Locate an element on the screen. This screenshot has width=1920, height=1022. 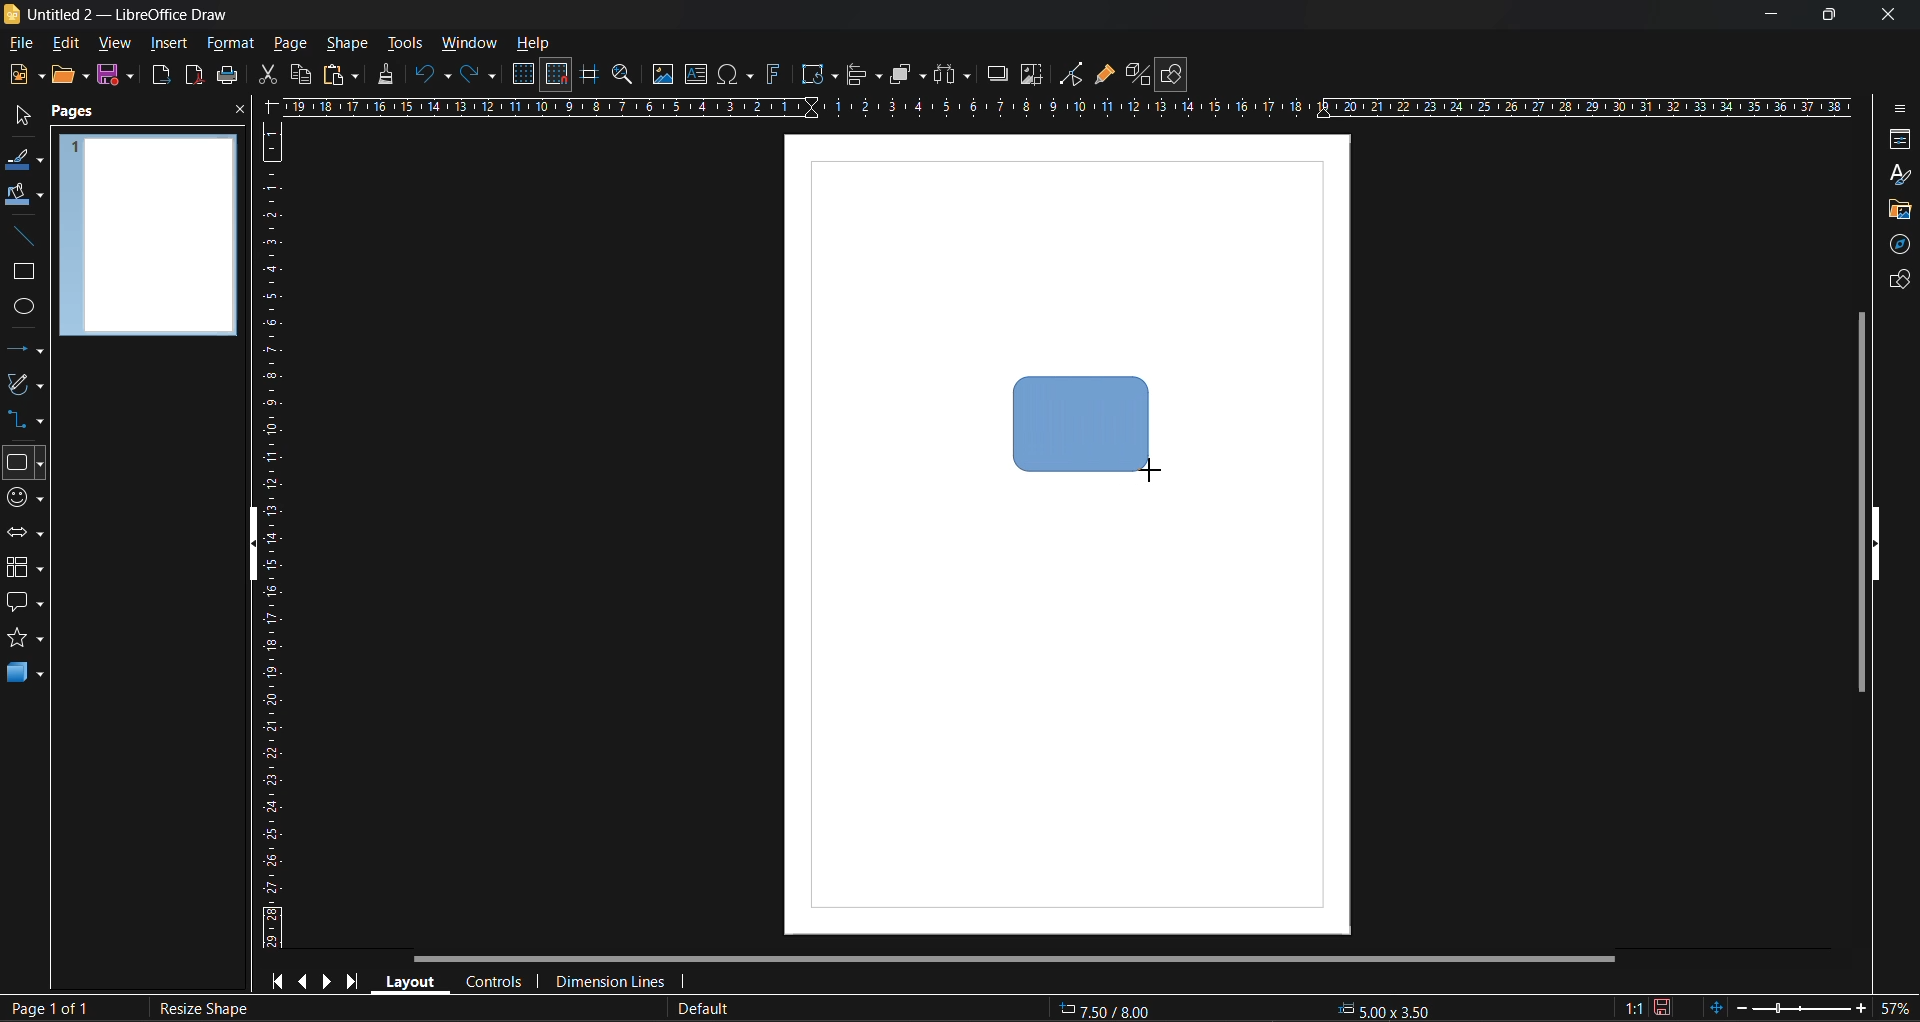
transformations is located at coordinates (819, 75).